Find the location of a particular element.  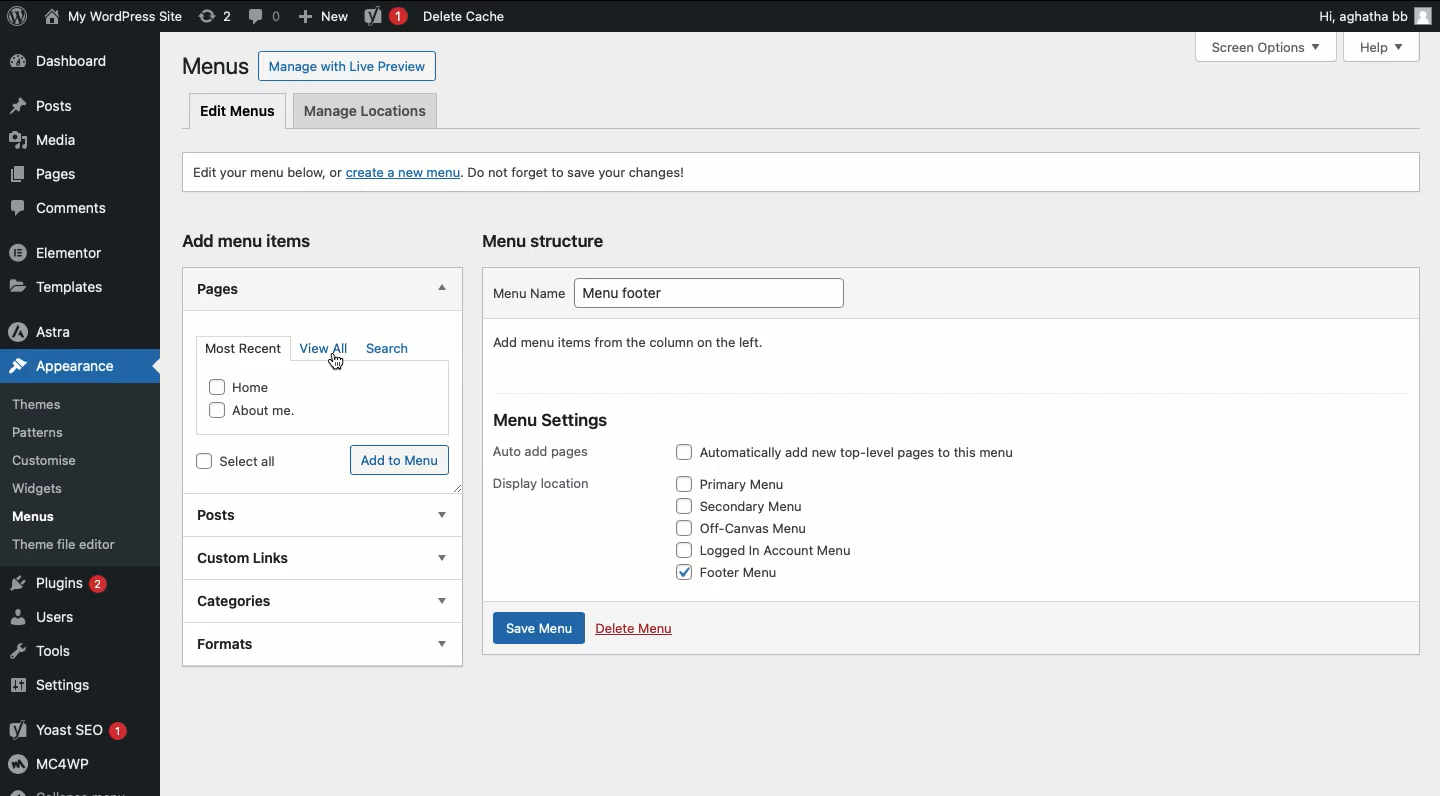

Edit menus is located at coordinates (238, 112).